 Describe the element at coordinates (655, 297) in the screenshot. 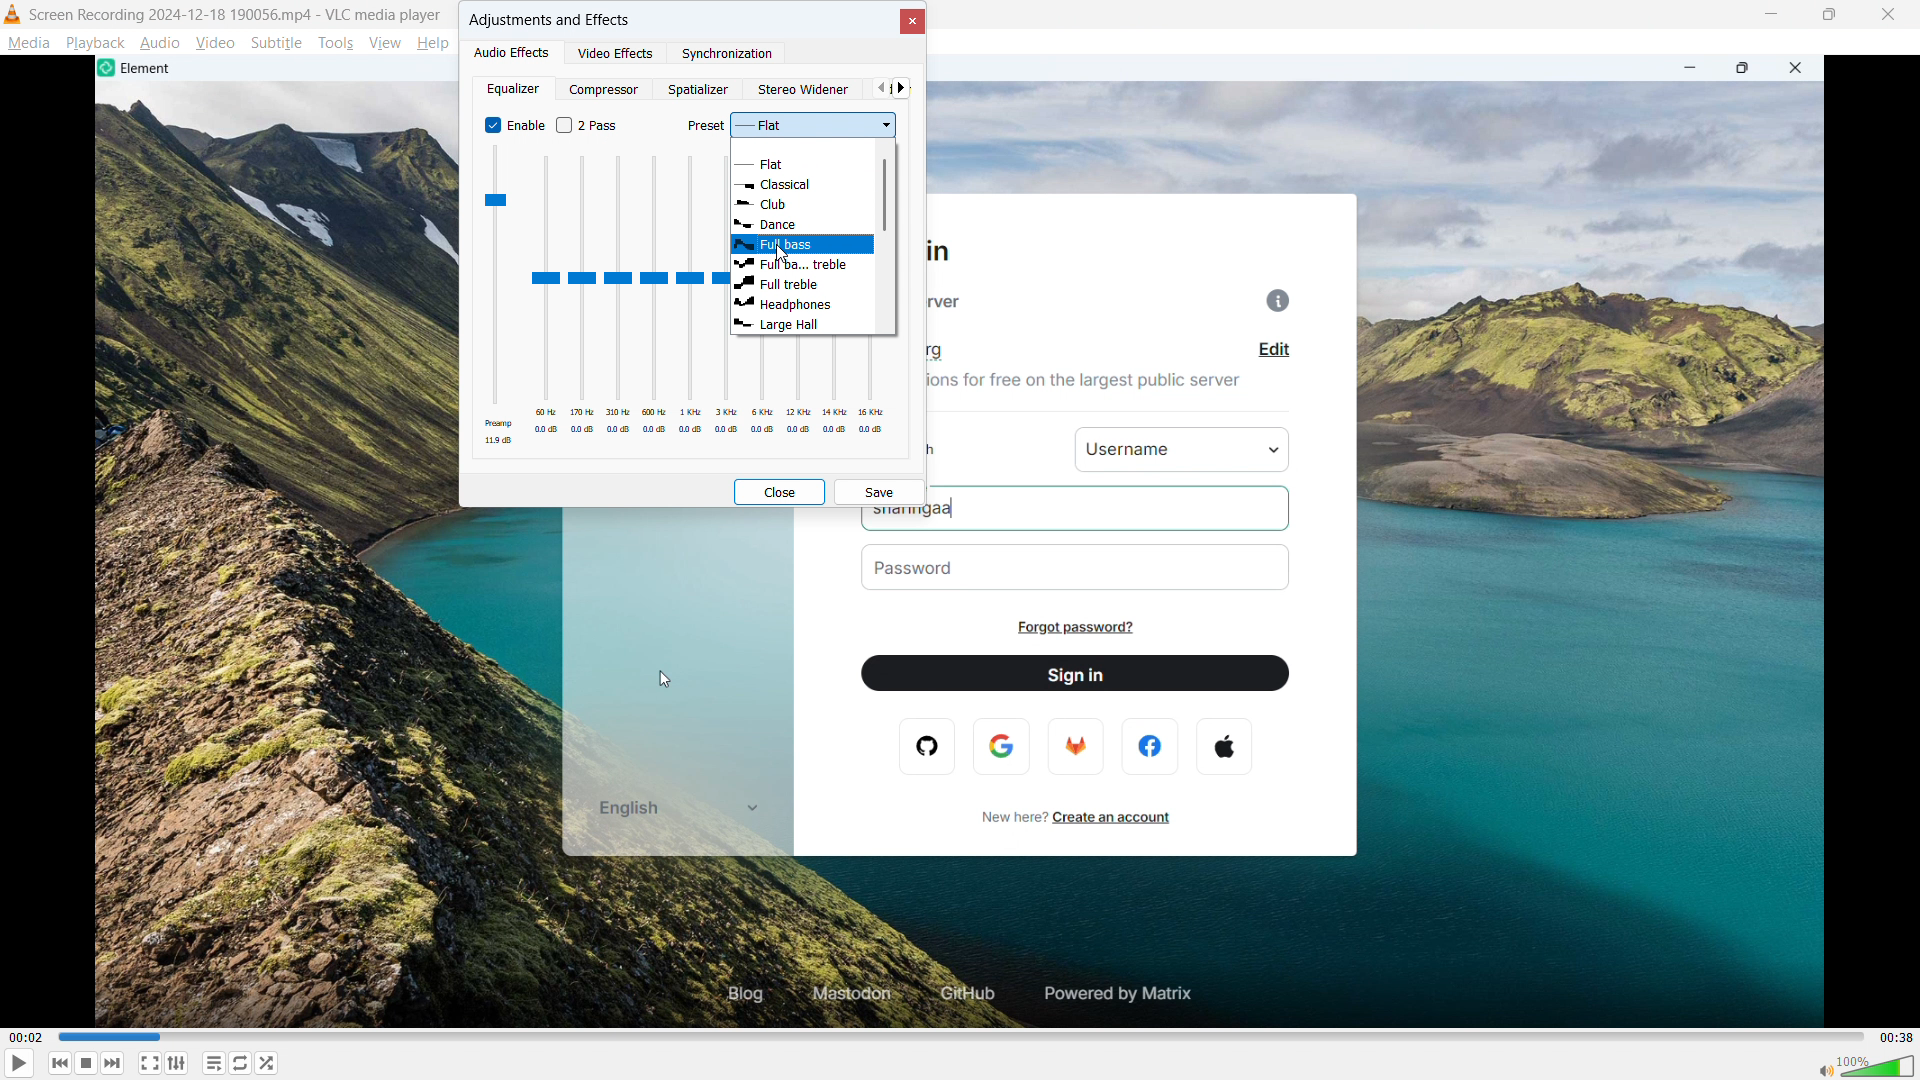

I see `Adjust 500 Hertz ` at that location.